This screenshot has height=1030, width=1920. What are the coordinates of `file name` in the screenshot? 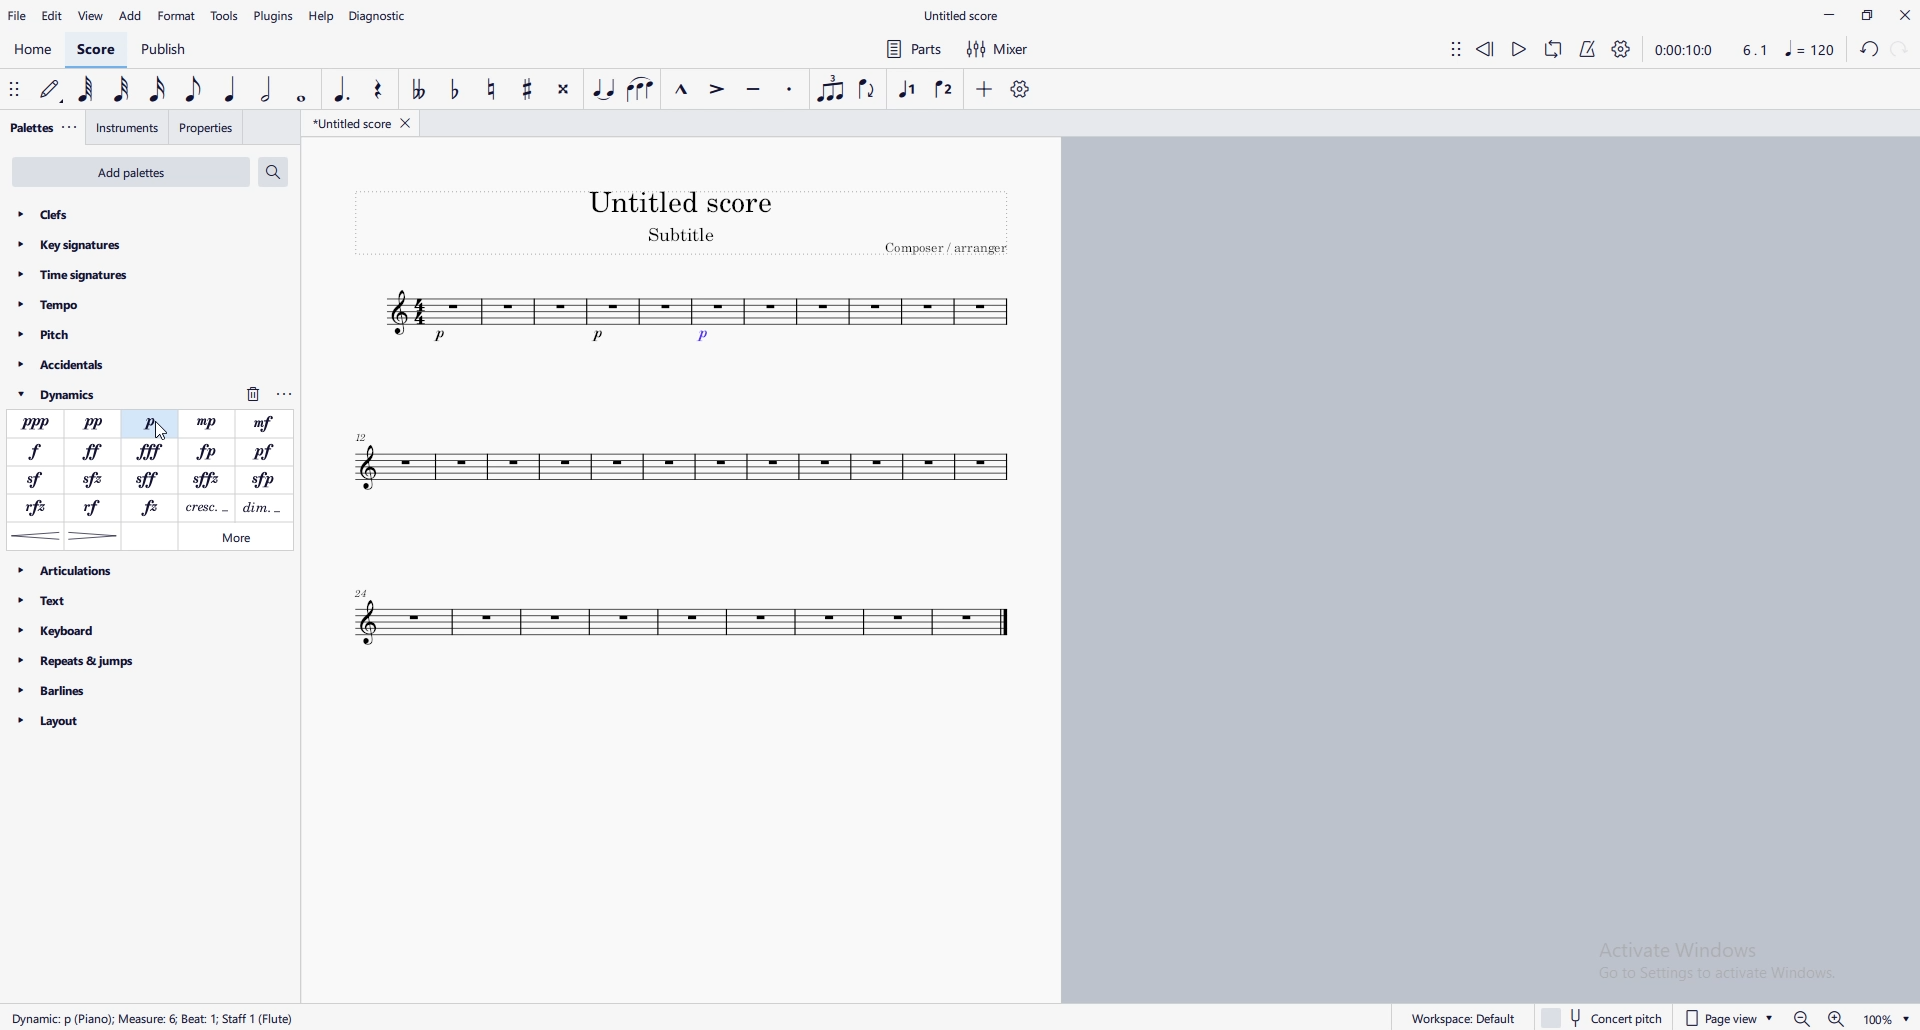 It's located at (963, 15).